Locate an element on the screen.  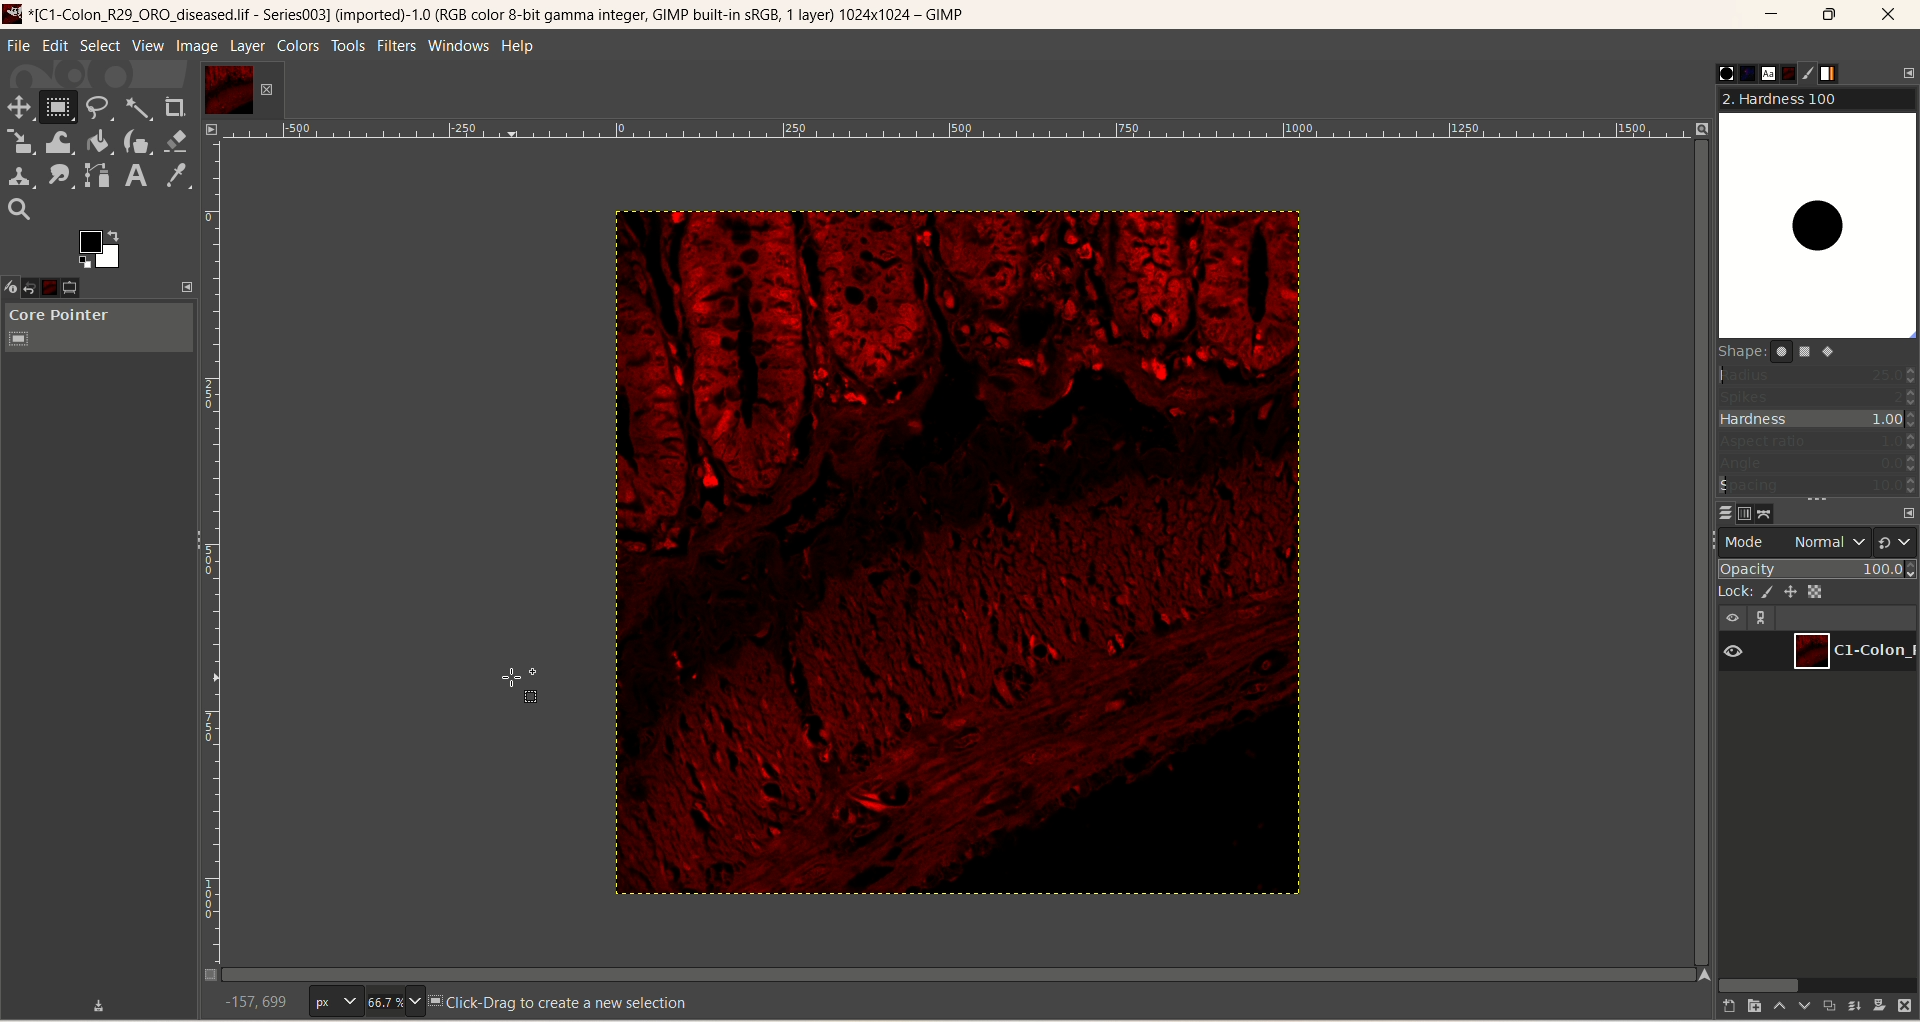
title is located at coordinates (508, 17).